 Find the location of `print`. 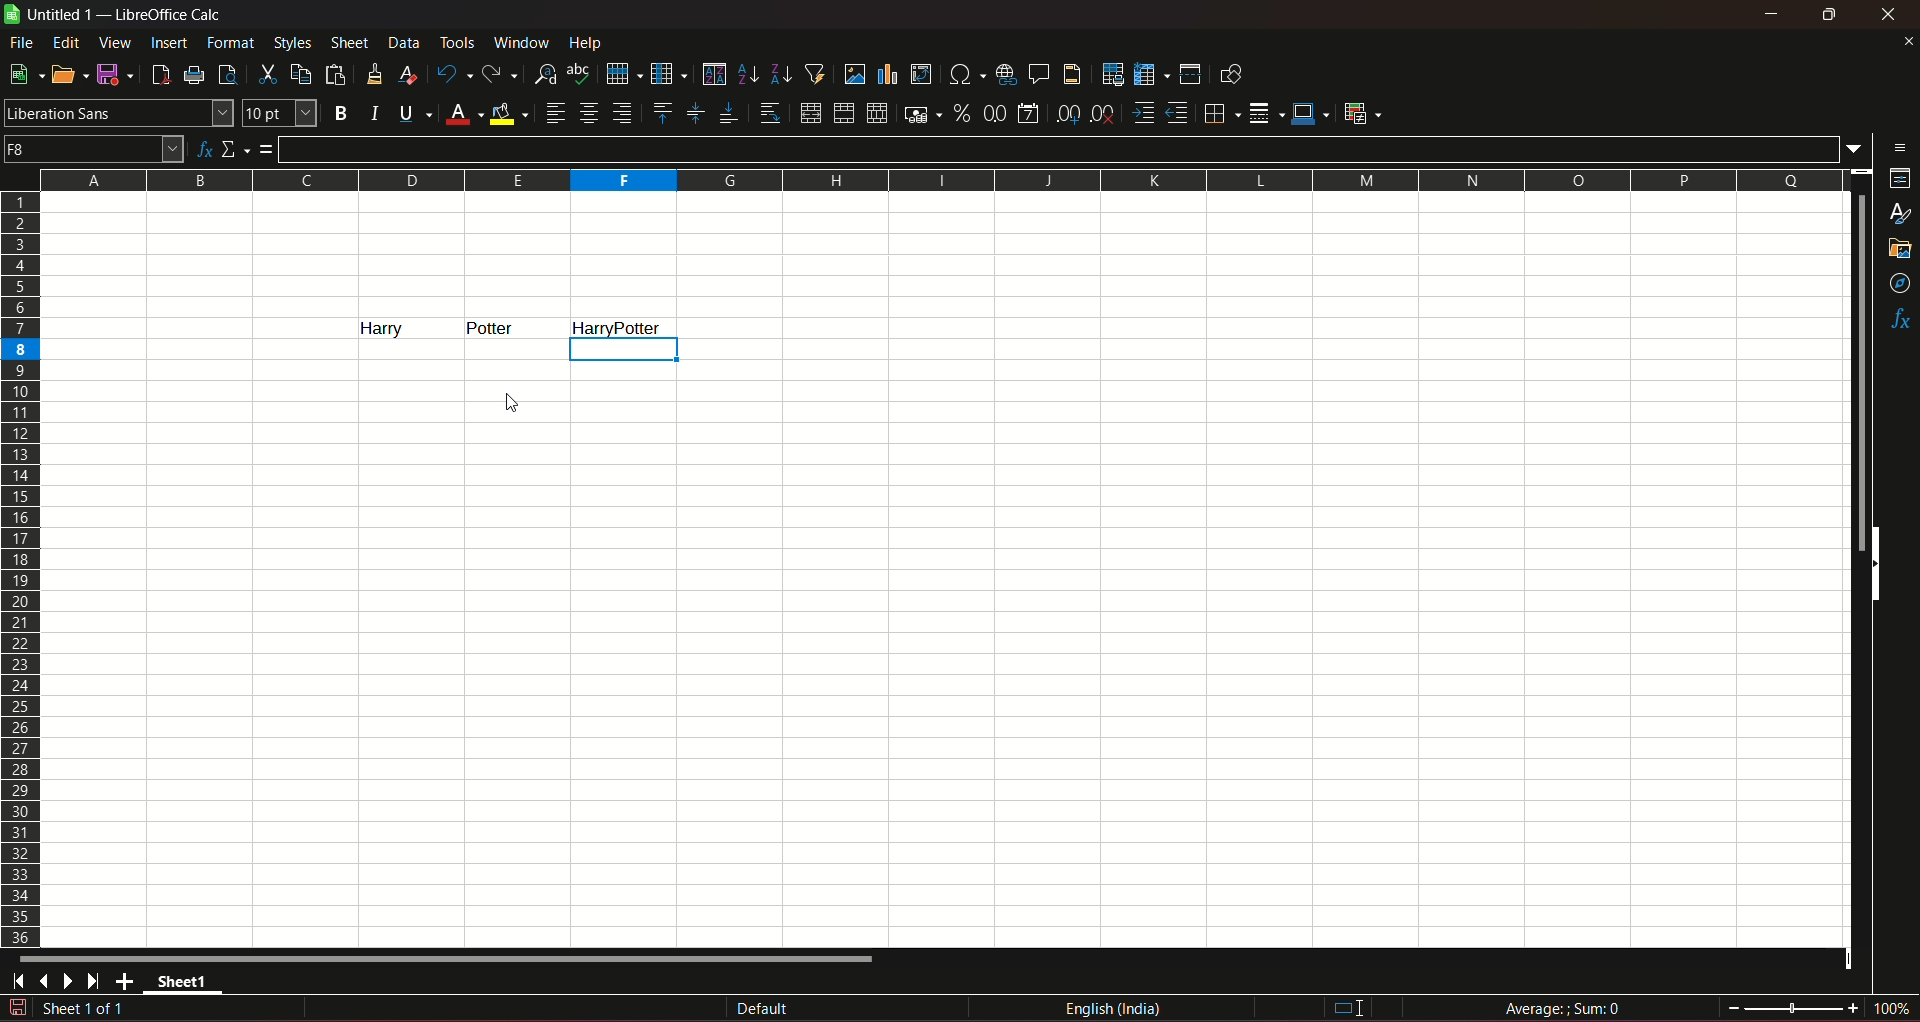

print is located at coordinates (195, 77).